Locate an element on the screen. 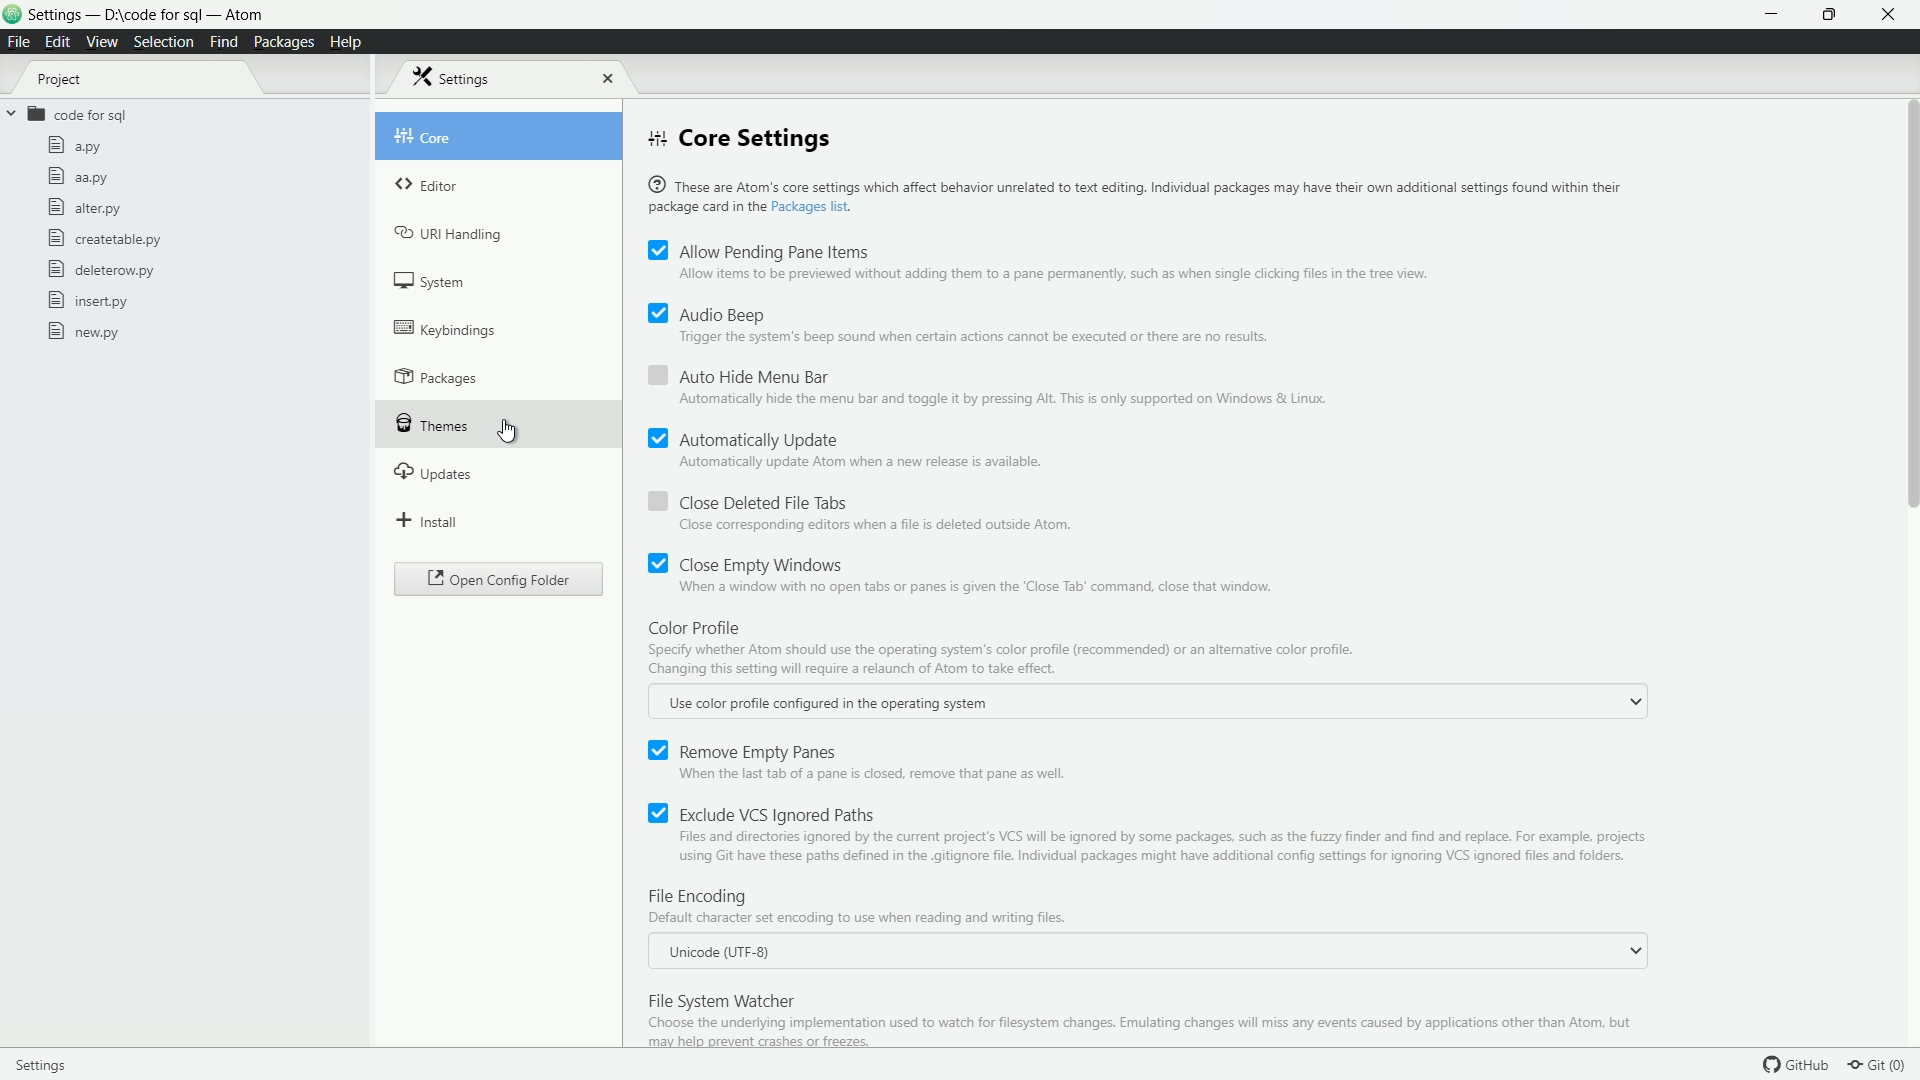  cursor is located at coordinates (506, 429).